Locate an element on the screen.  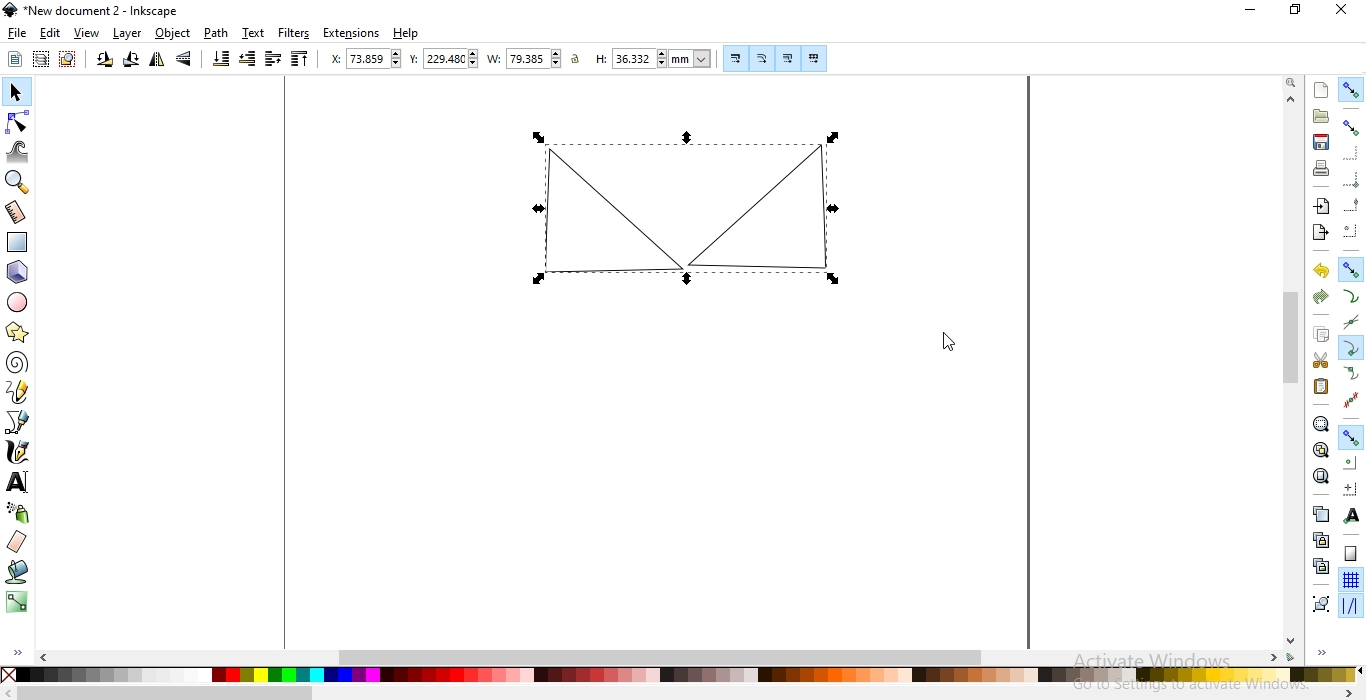
edit is located at coordinates (48, 33).